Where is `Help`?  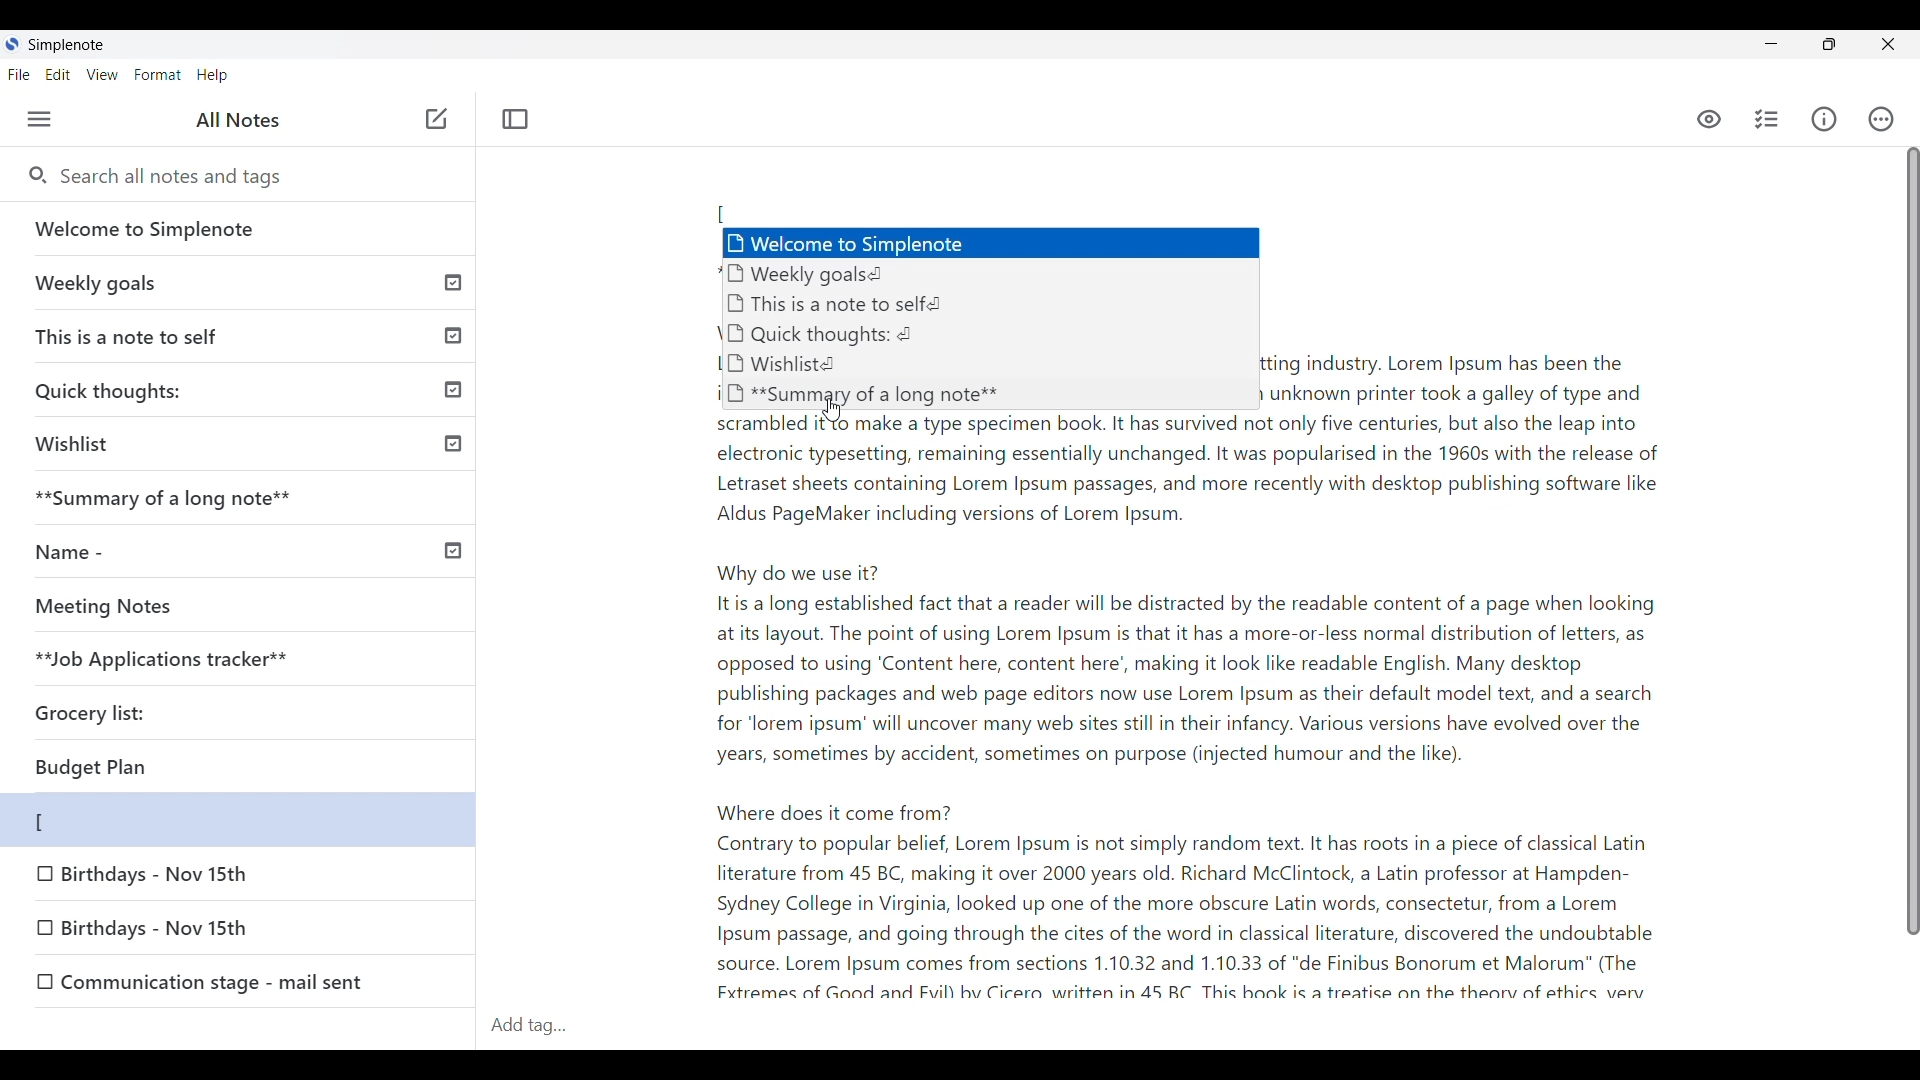
Help is located at coordinates (213, 76).